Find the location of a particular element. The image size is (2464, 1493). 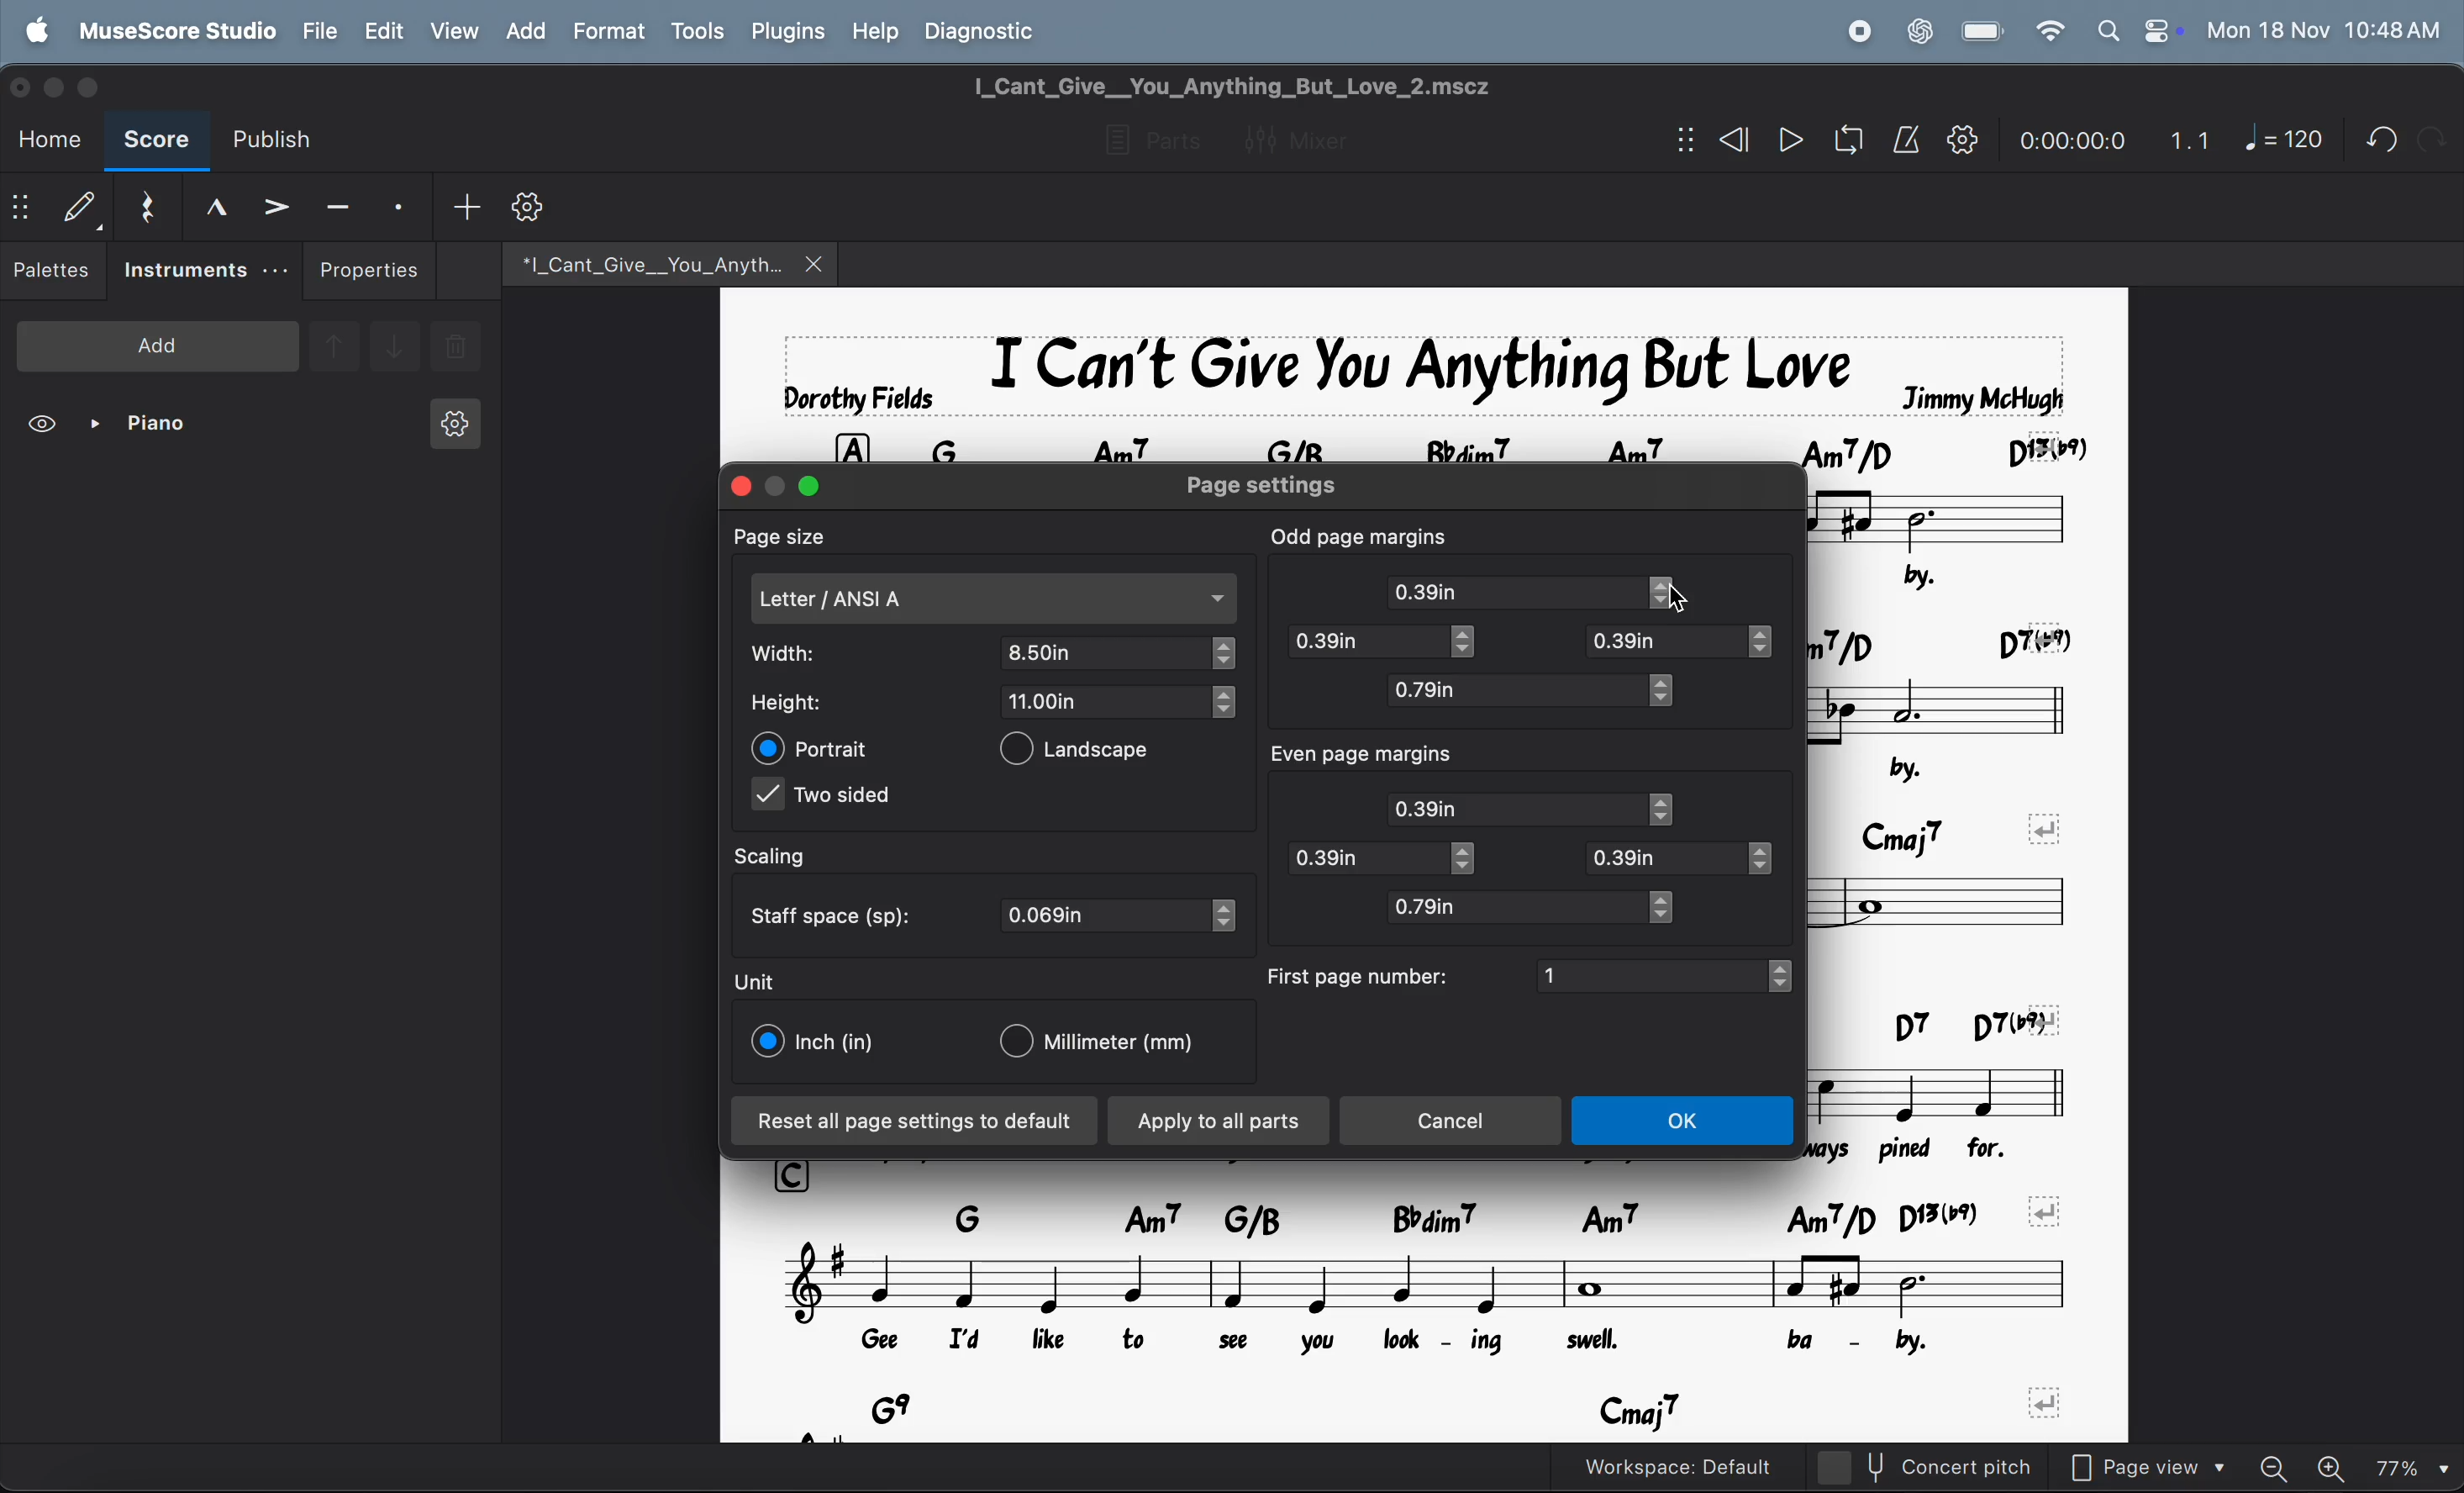

chord symbols is located at coordinates (1950, 640).